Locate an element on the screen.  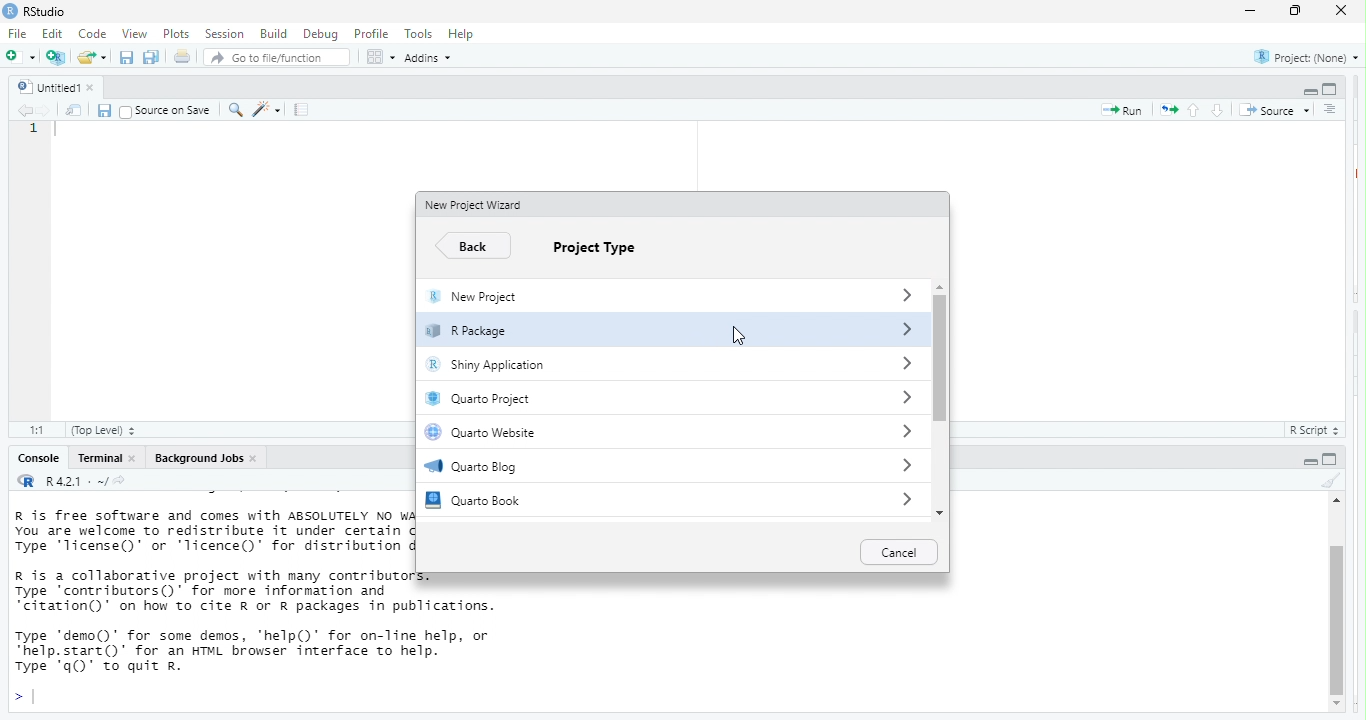
Back is located at coordinates (474, 244).